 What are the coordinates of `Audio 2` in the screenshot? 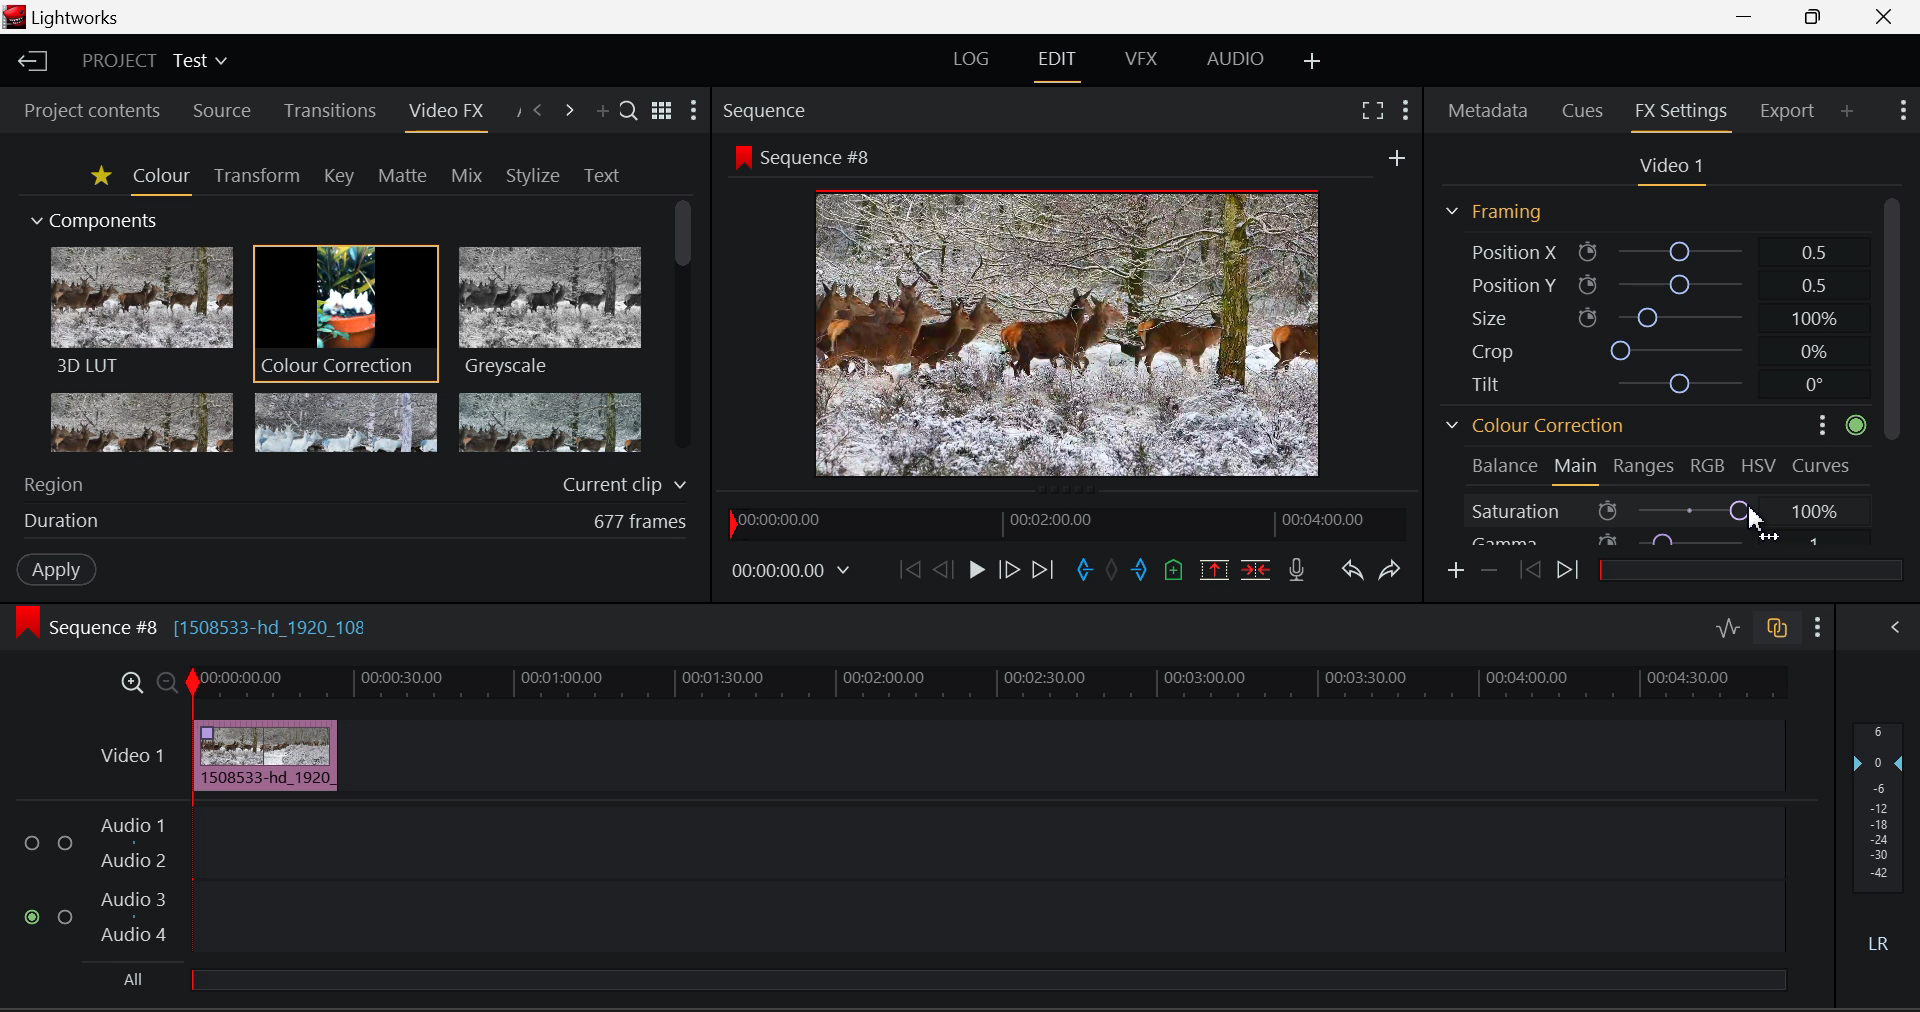 It's located at (132, 862).